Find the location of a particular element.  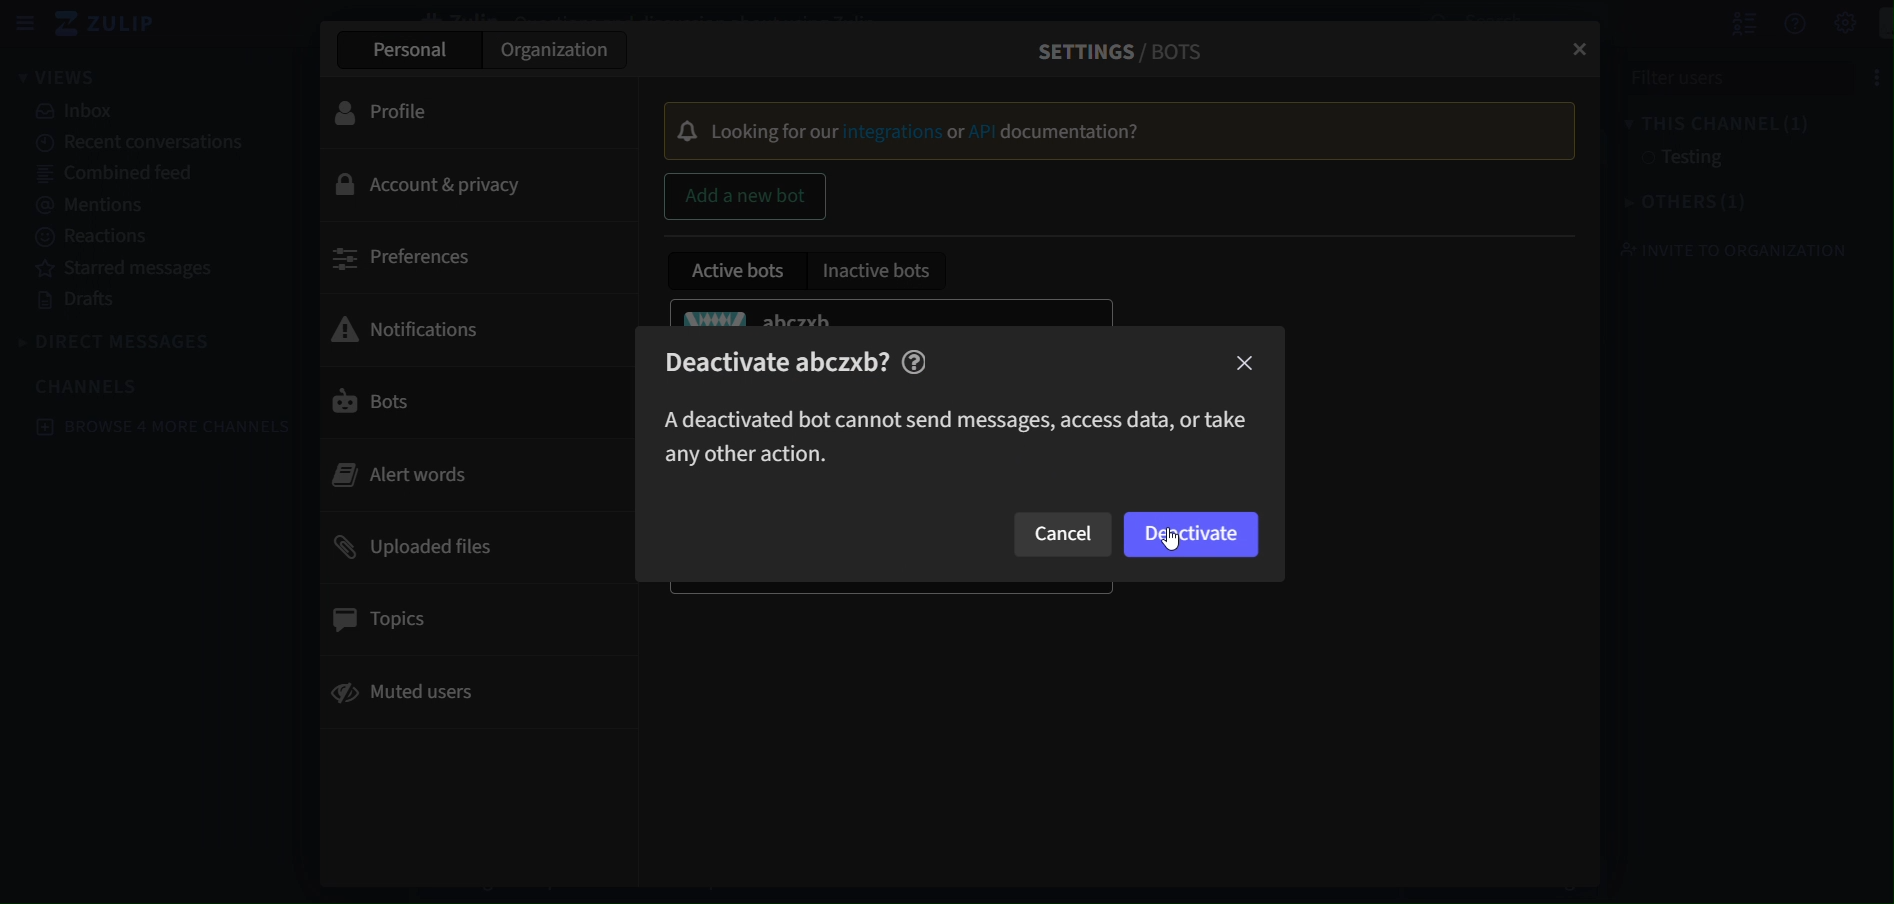

reactions is located at coordinates (96, 237).